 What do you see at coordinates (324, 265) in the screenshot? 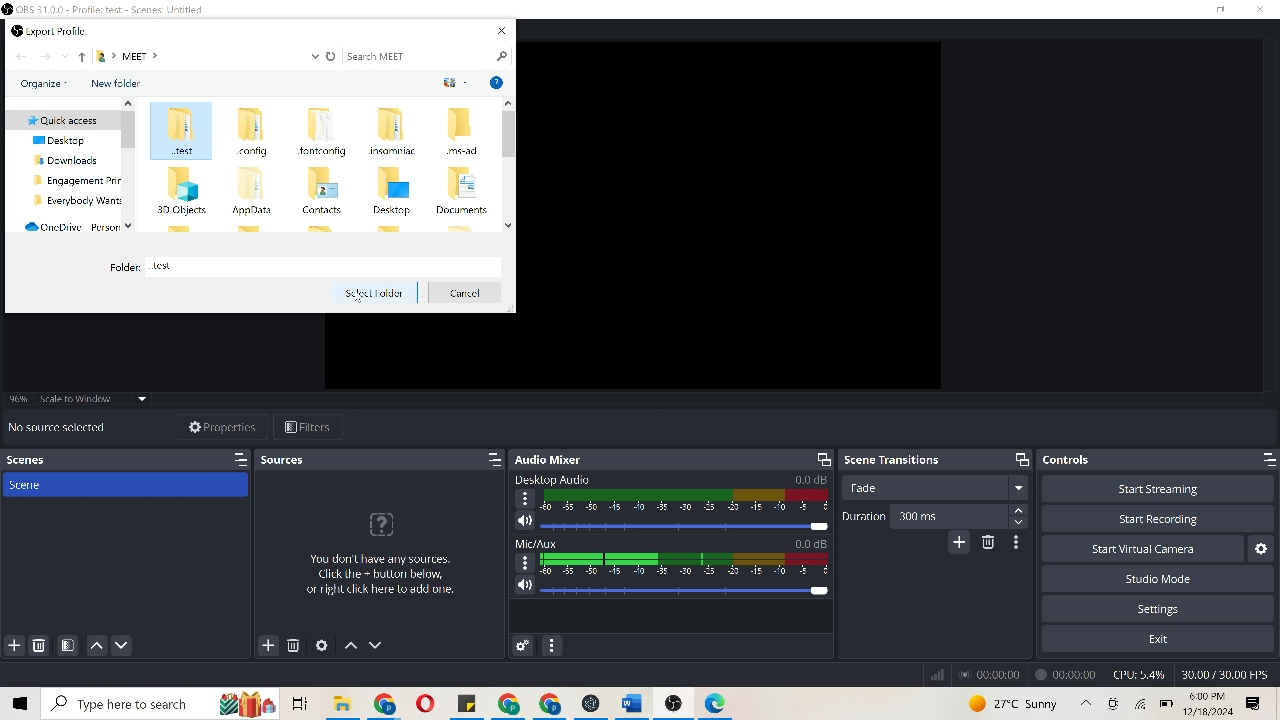
I see `input` at bounding box center [324, 265].